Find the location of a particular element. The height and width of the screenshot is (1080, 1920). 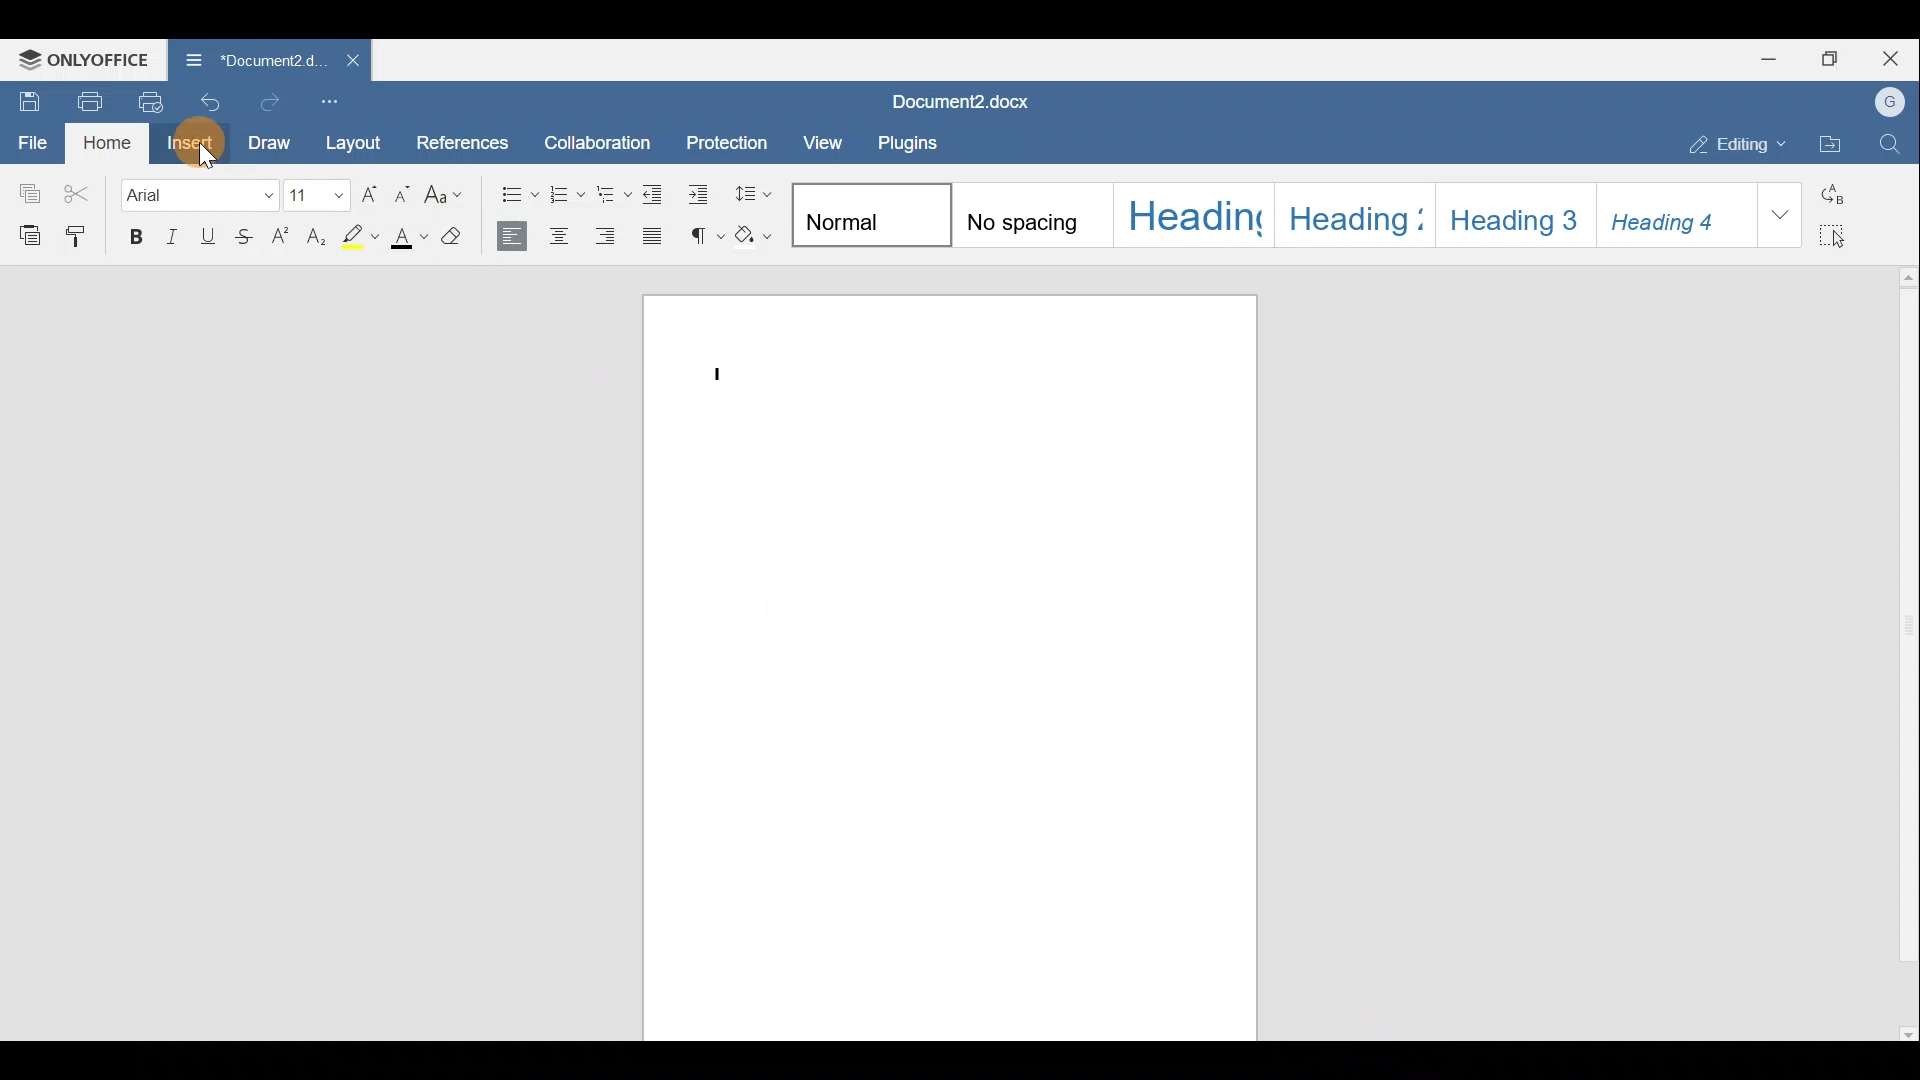

Undo is located at coordinates (215, 100).